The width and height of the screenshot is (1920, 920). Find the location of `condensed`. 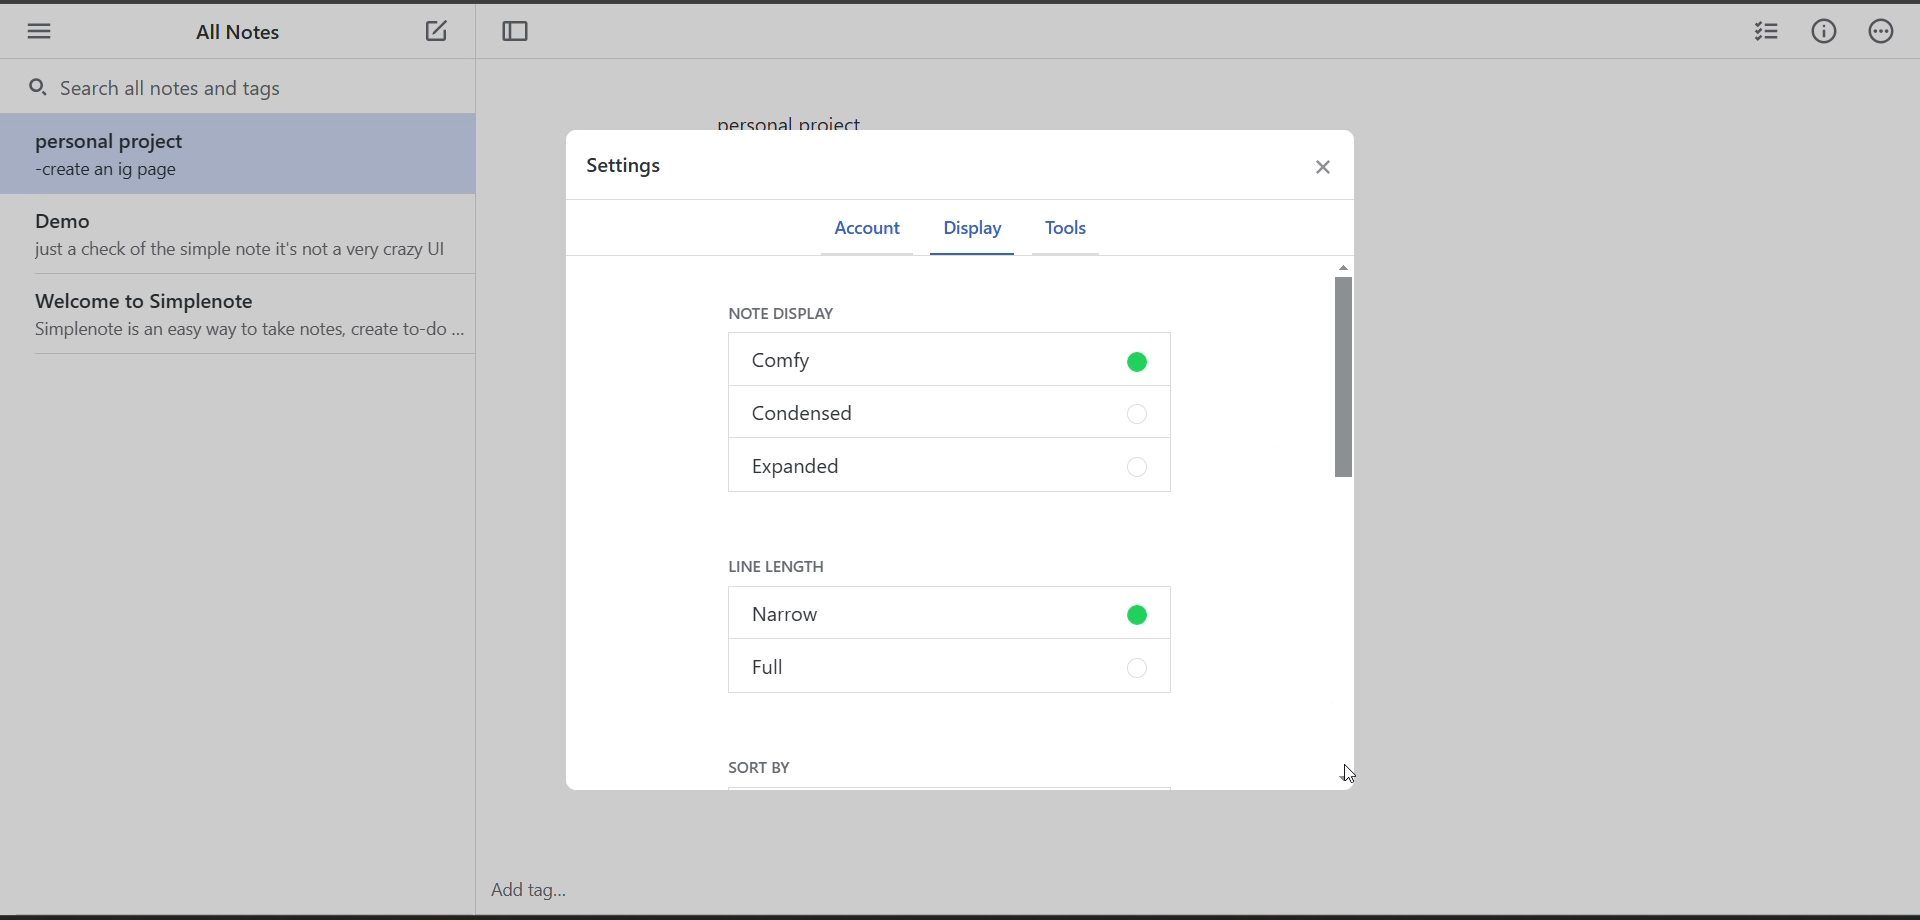

condensed is located at coordinates (949, 416).